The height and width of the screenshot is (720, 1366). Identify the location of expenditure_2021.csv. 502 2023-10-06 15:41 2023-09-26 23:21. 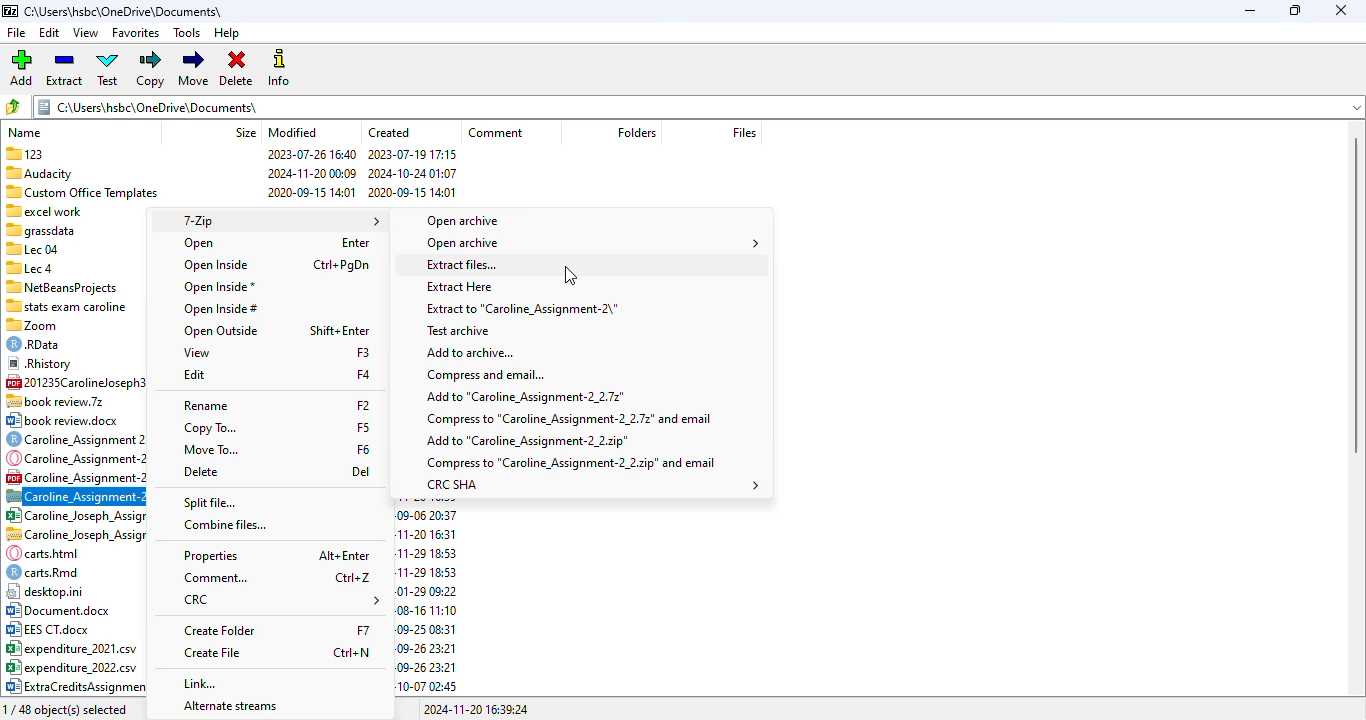
(75, 649).